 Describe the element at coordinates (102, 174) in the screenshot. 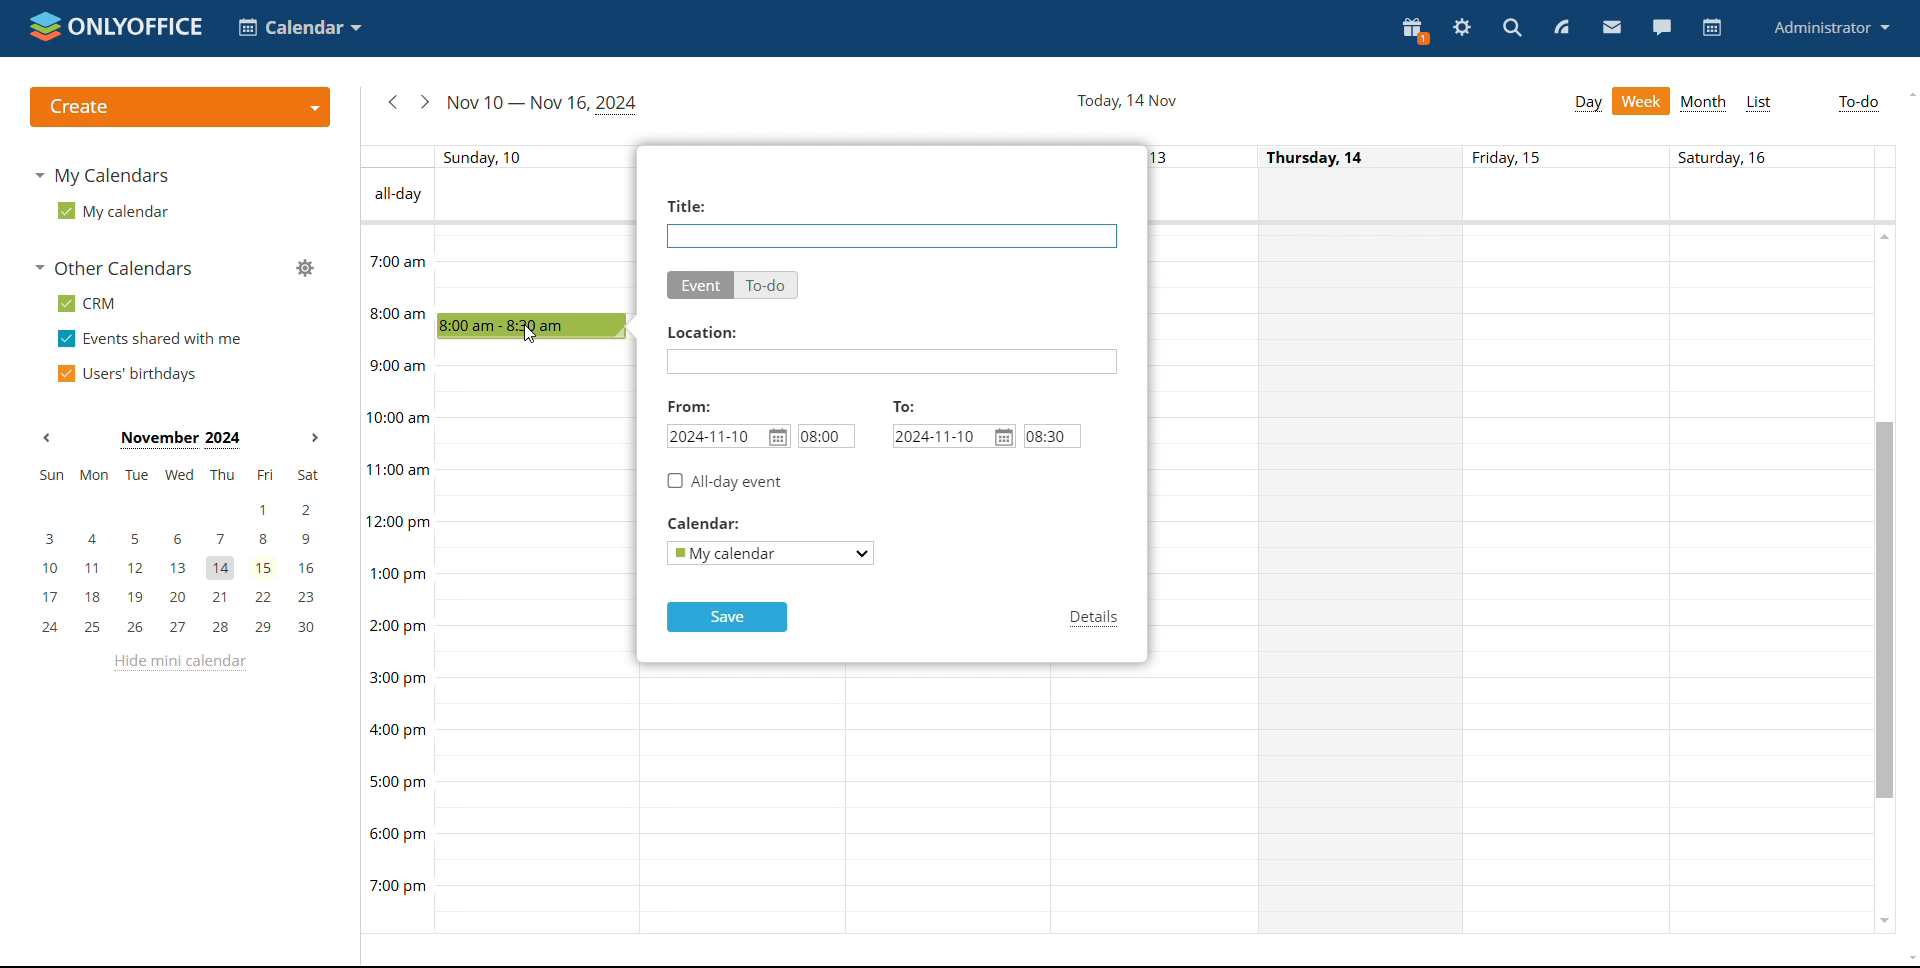

I see `my calendars` at that location.